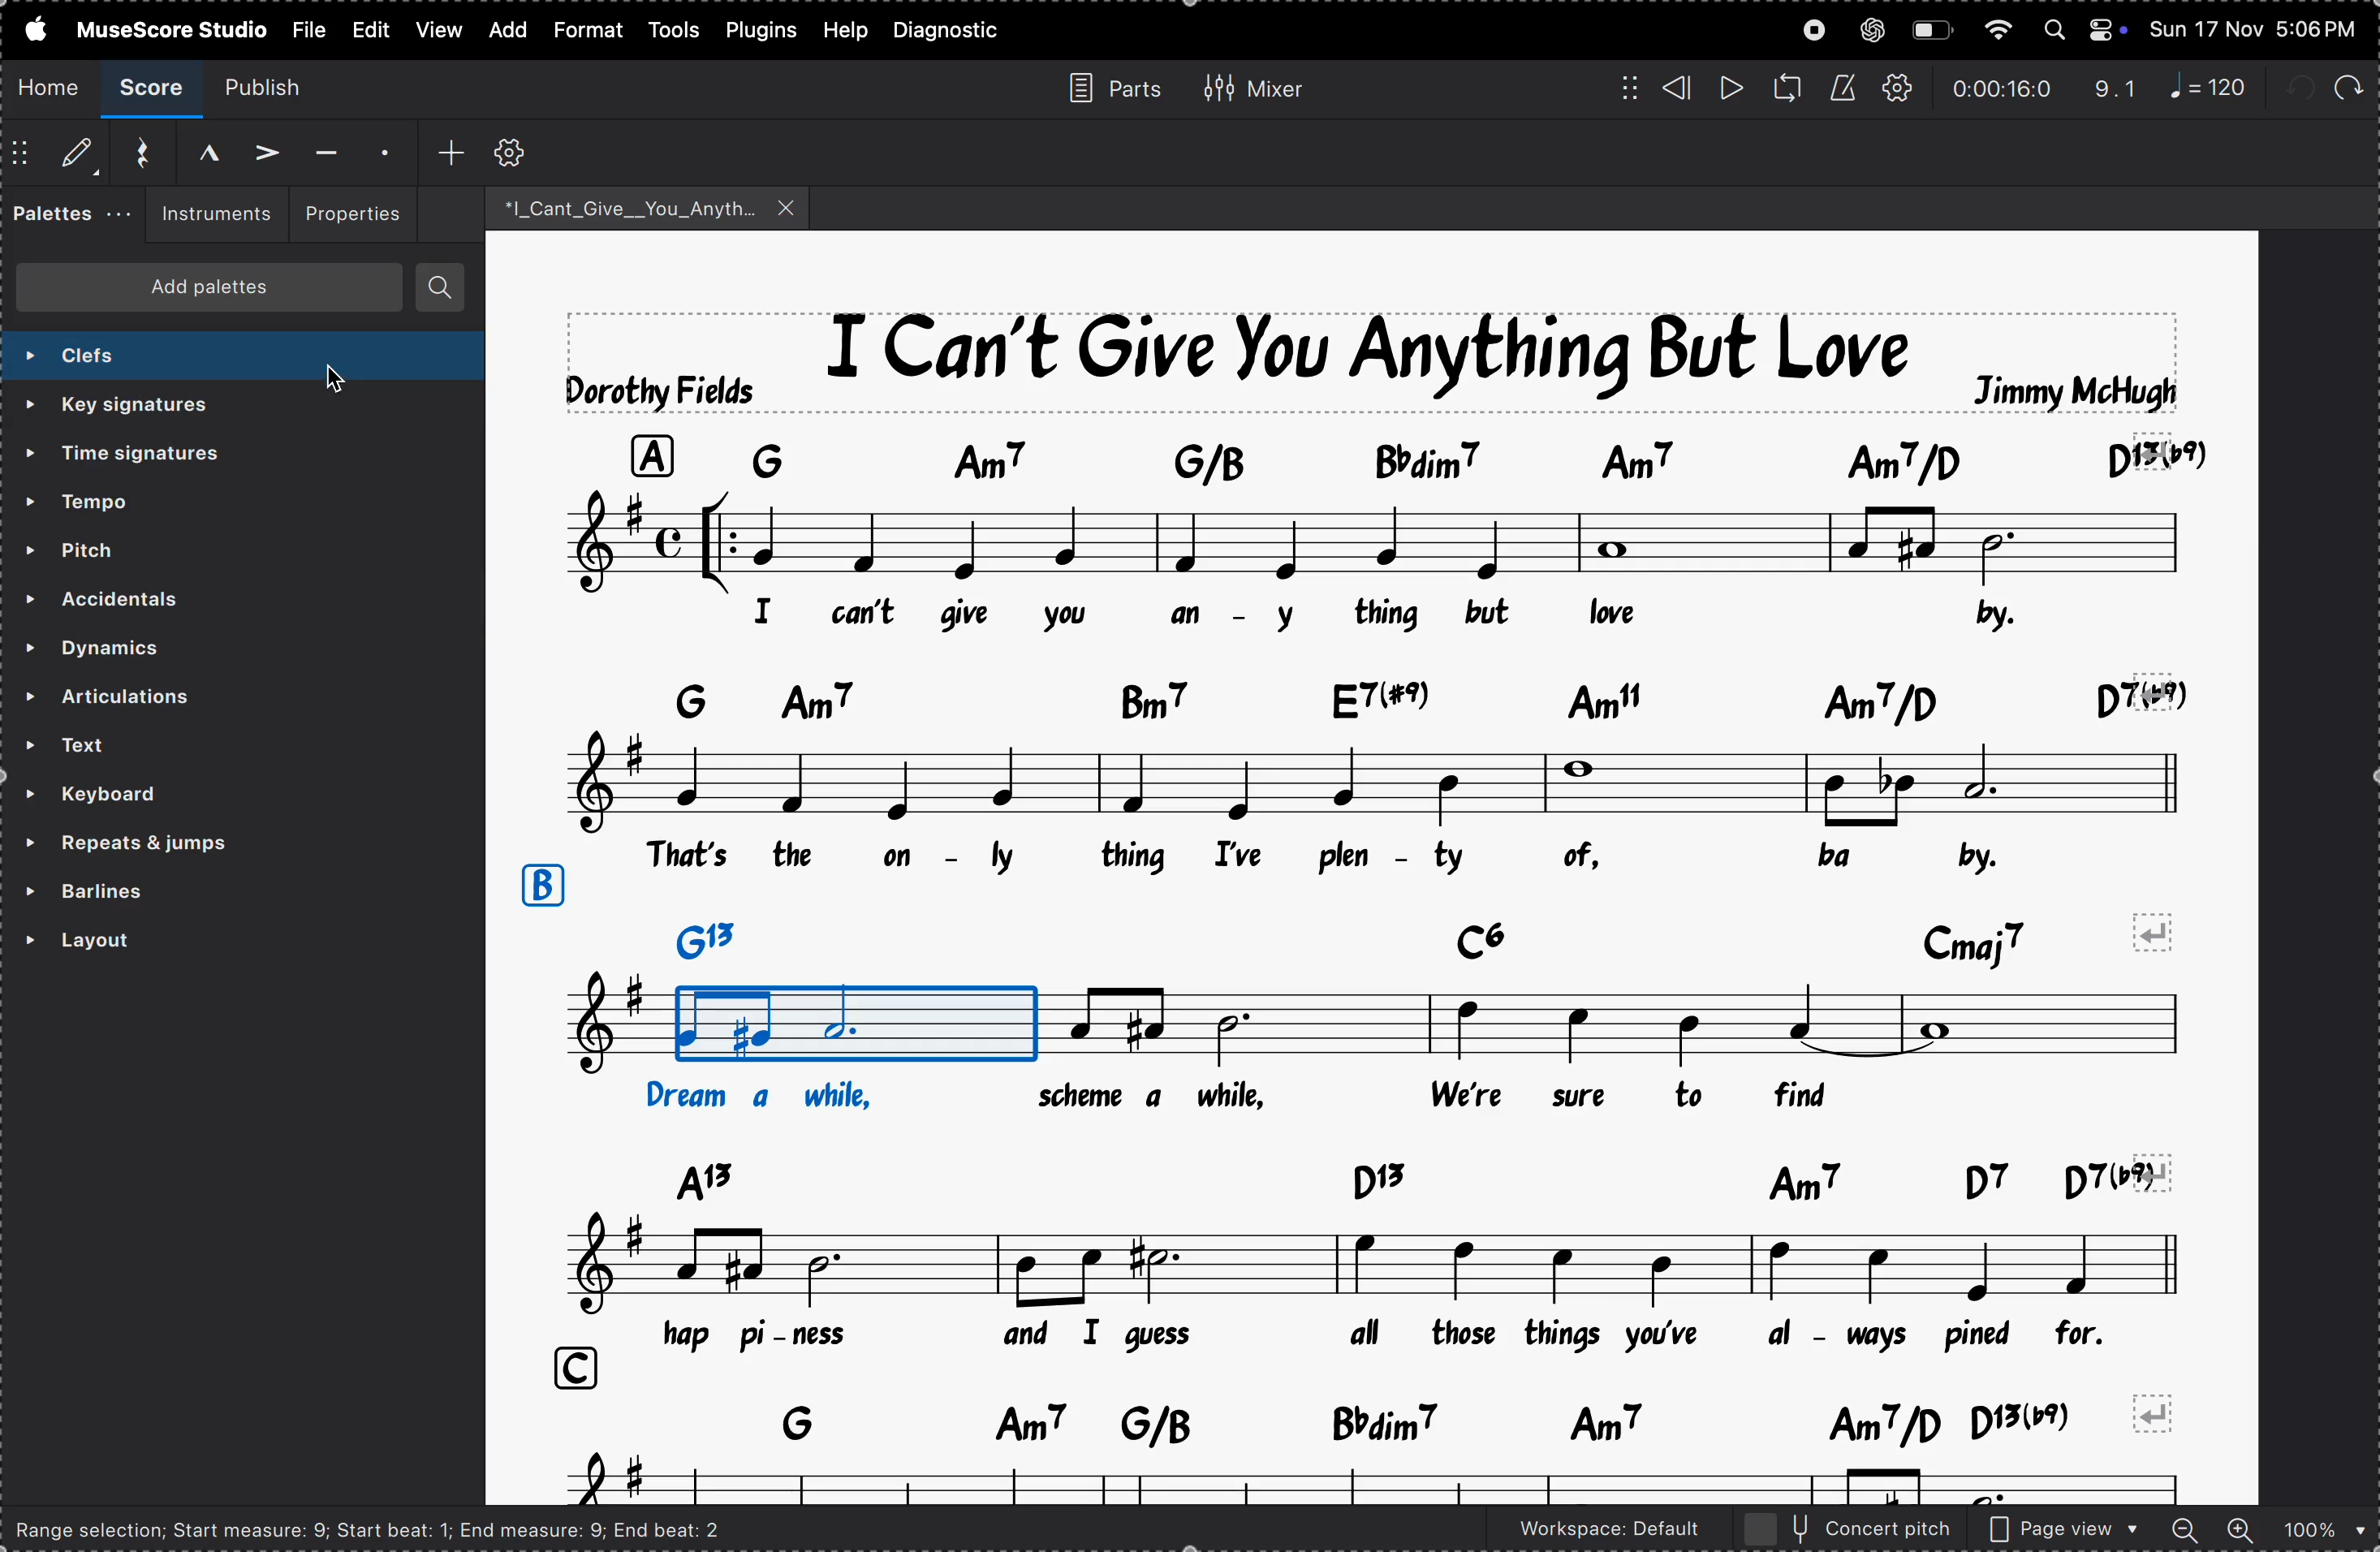  I want to click on tools, so click(676, 29).